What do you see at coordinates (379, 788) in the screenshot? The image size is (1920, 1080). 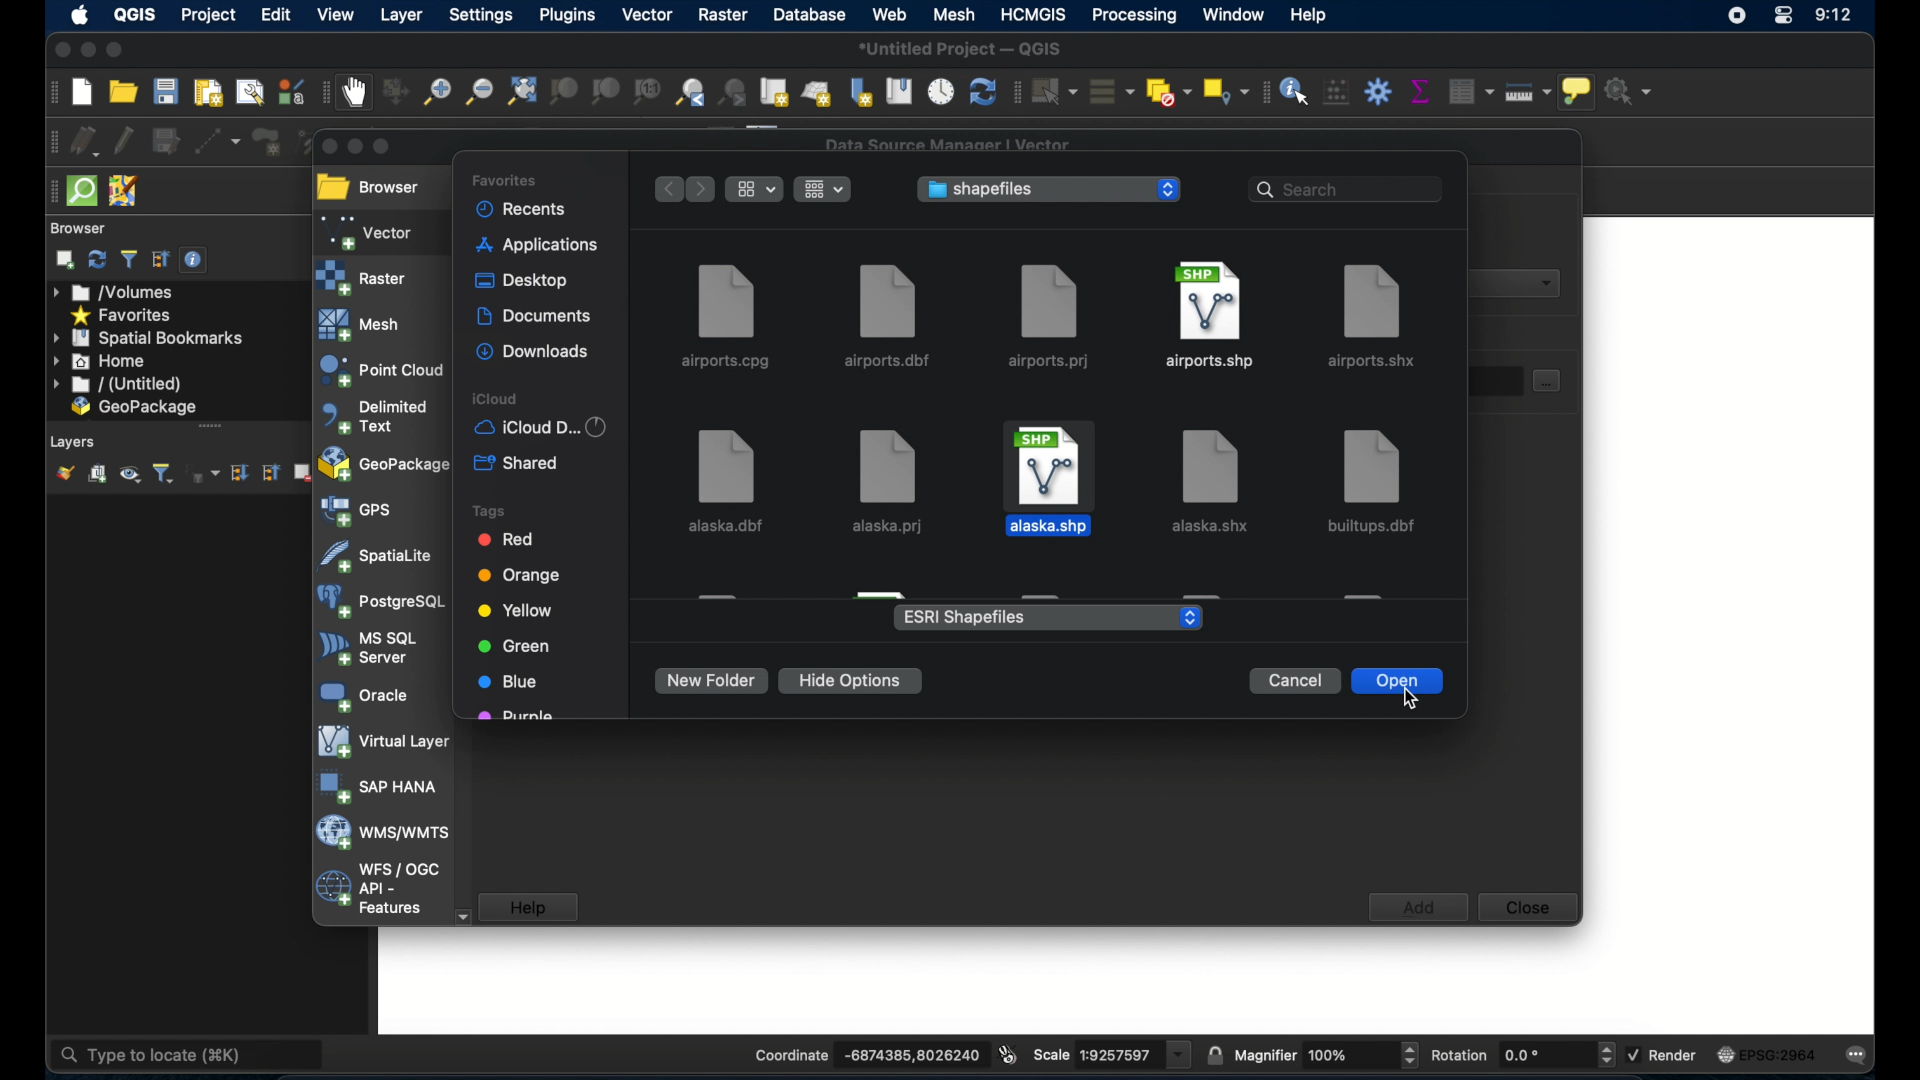 I see `sap hana` at bounding box center [379, 788].